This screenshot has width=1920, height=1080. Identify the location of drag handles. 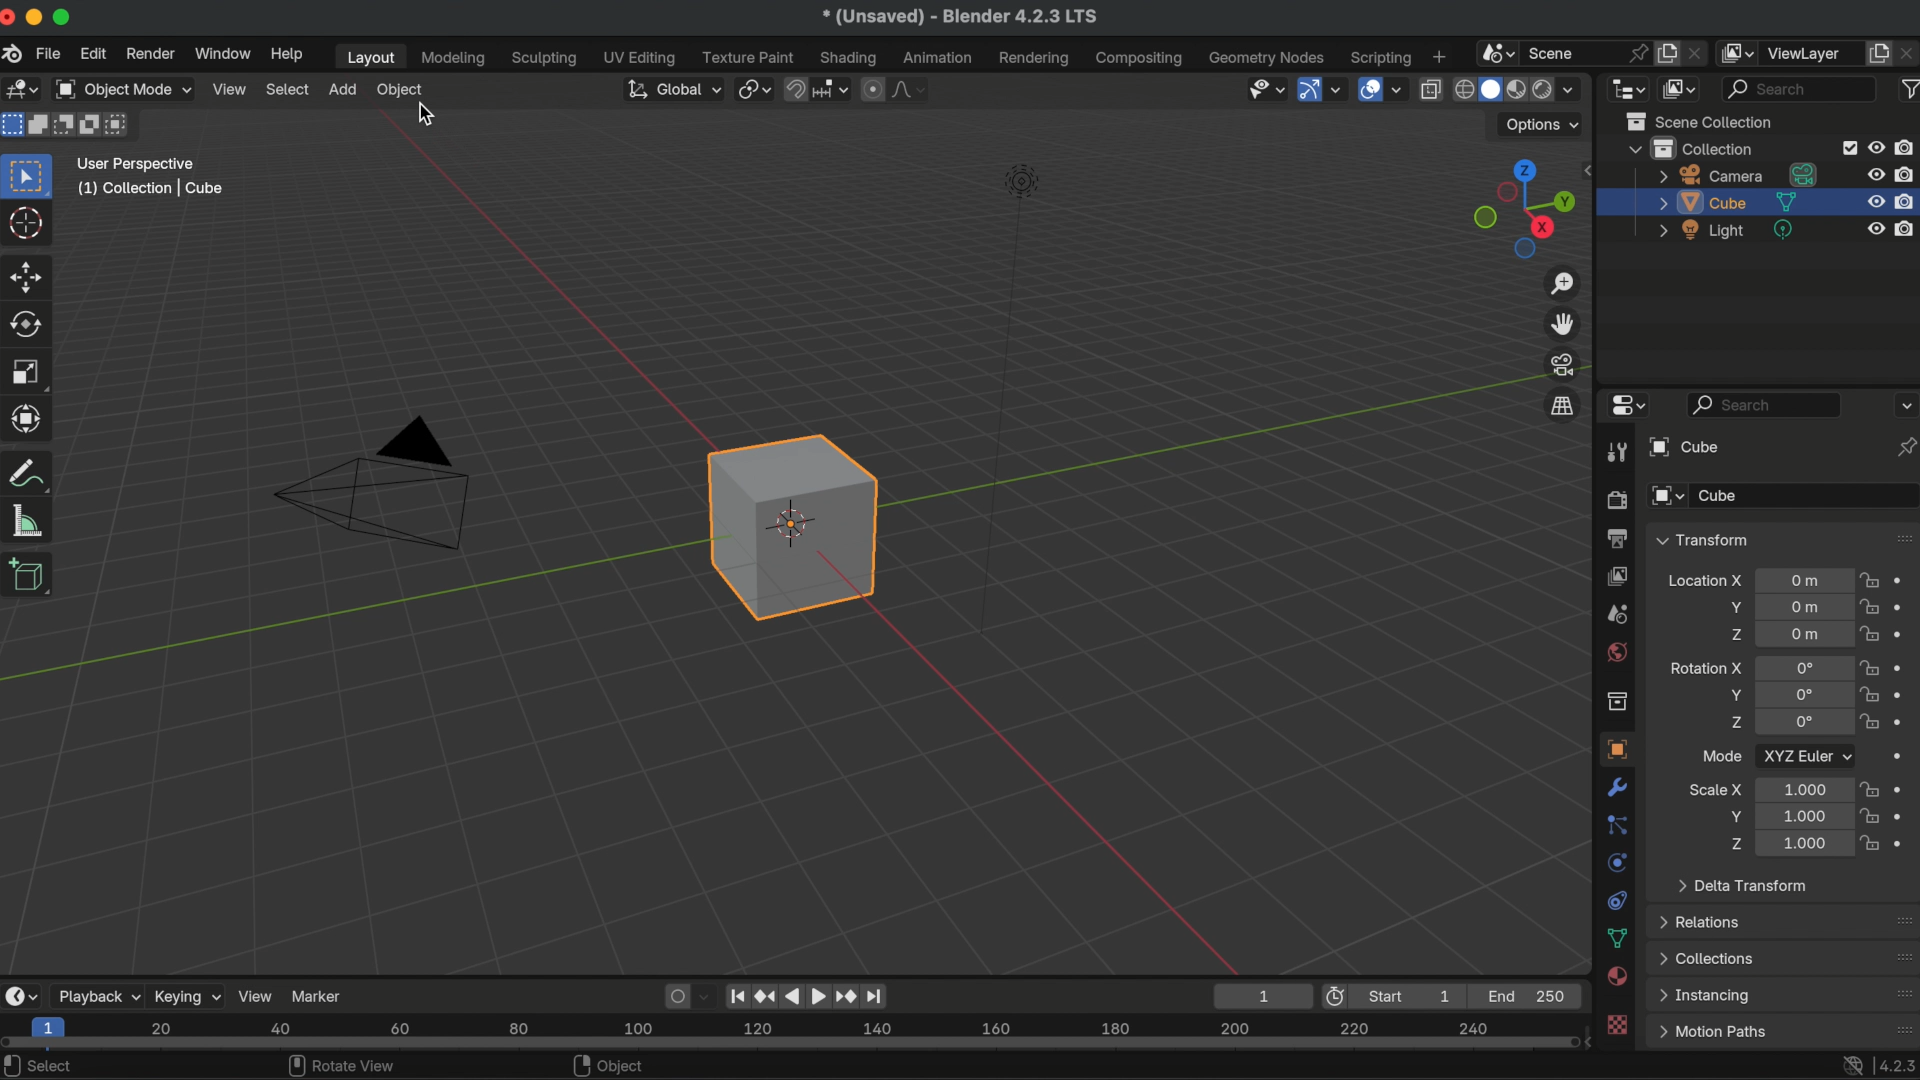
(1900, 957).